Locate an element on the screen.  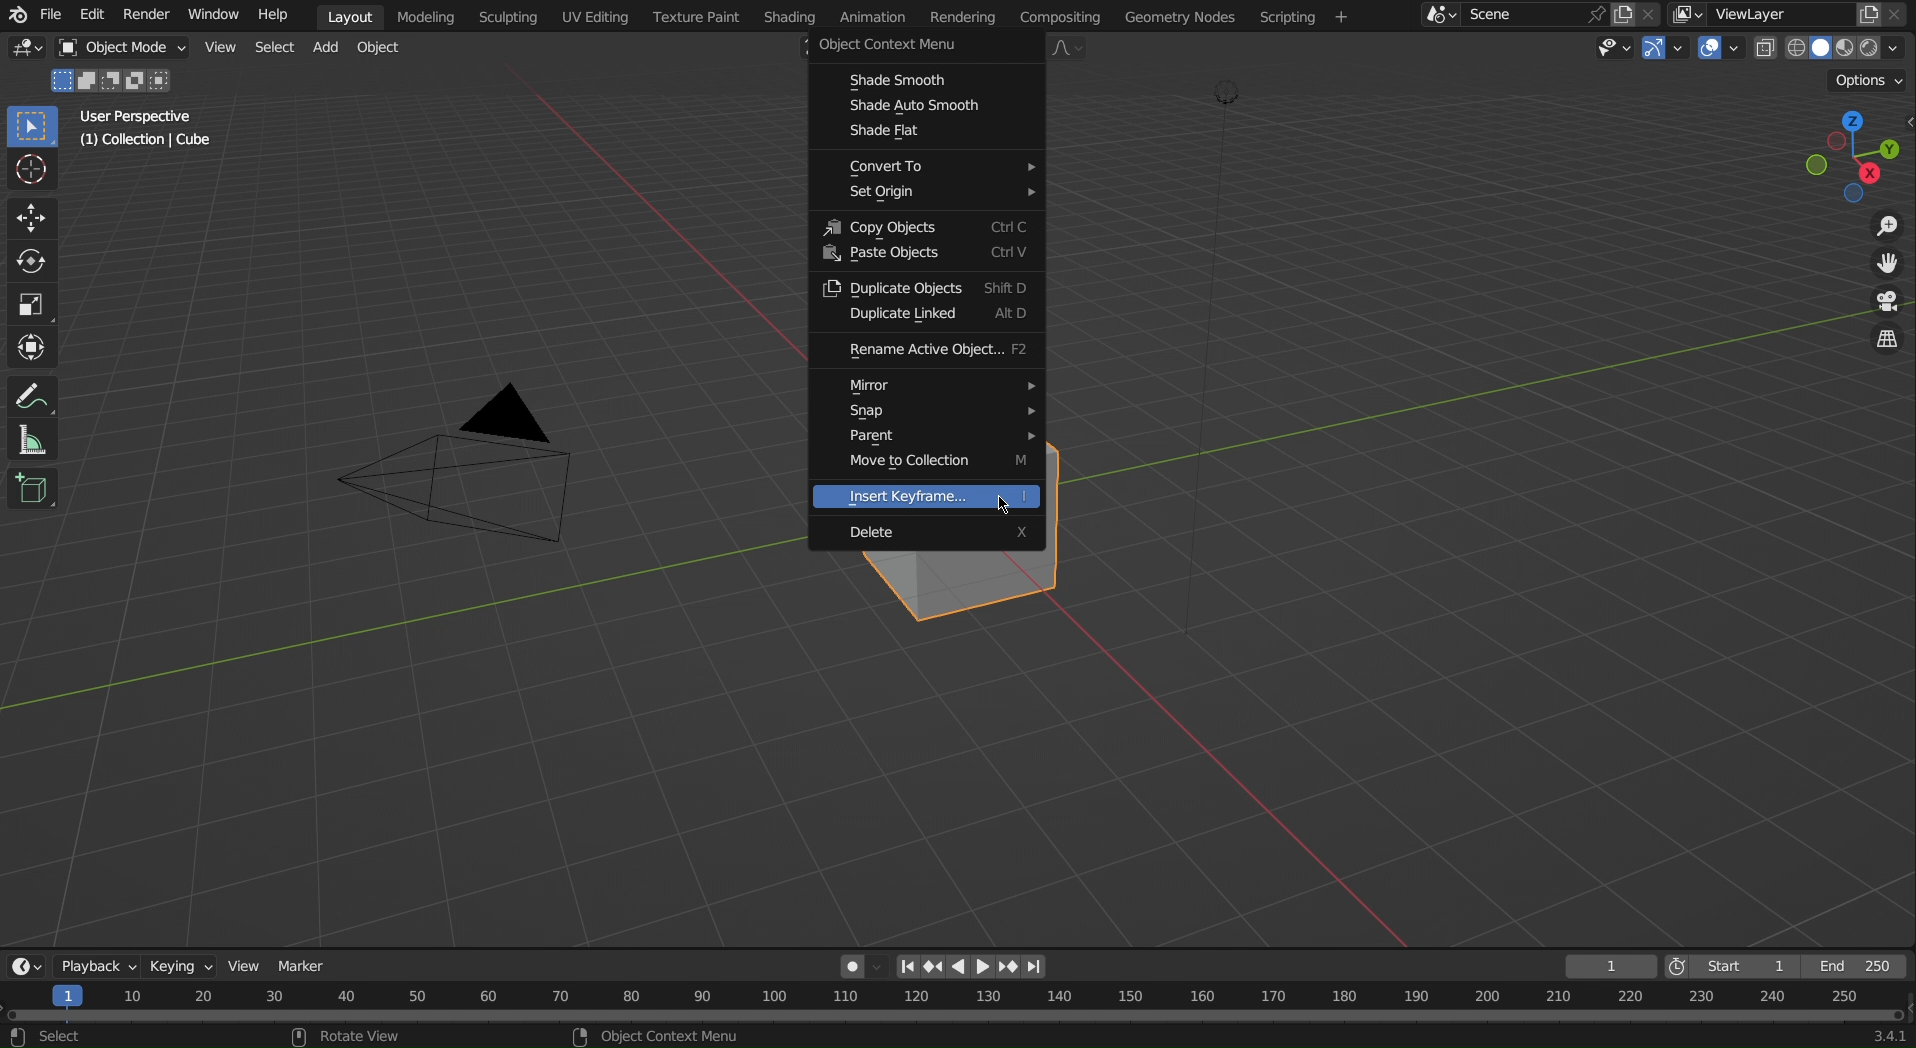
Scale is located at coordinates (31, 307).